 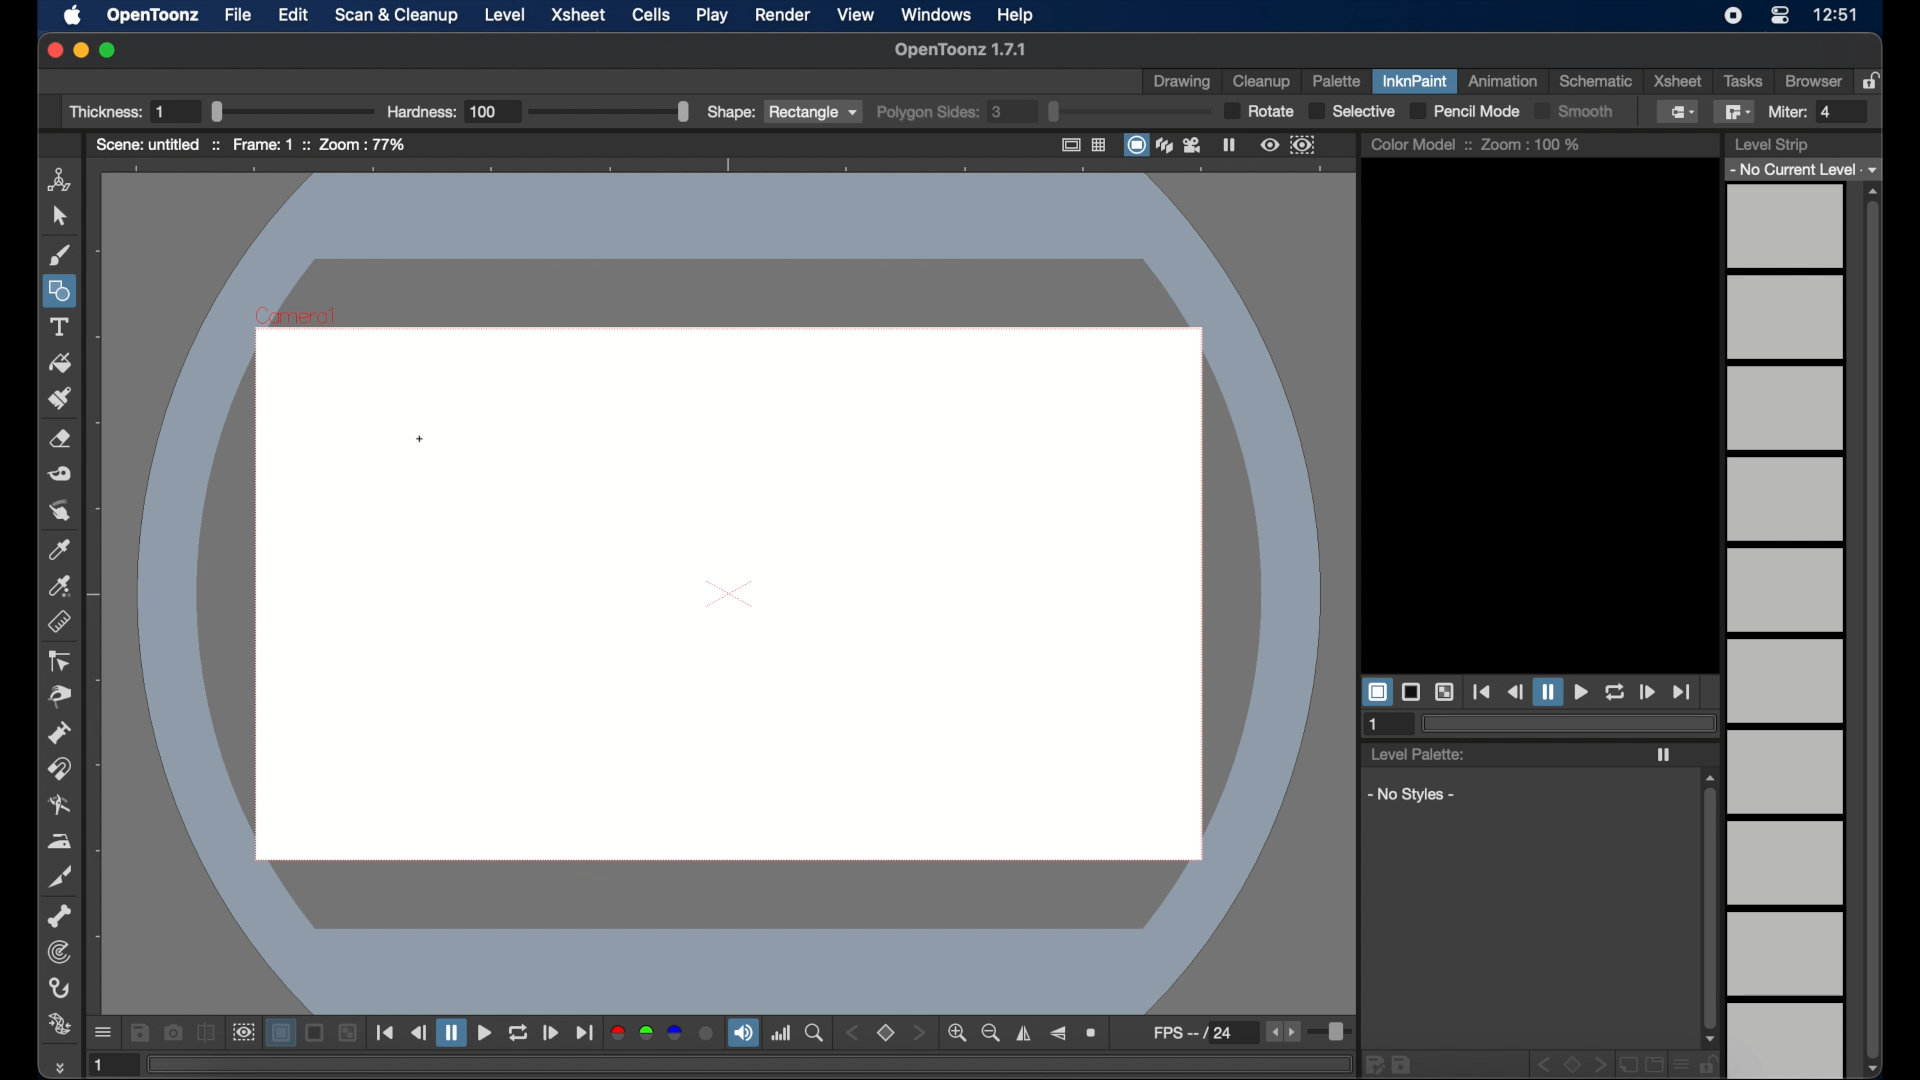 What do you see at coordinates (60, 439) in the screenshot?
I see `eraser tool` at bounding box center [60, 439].